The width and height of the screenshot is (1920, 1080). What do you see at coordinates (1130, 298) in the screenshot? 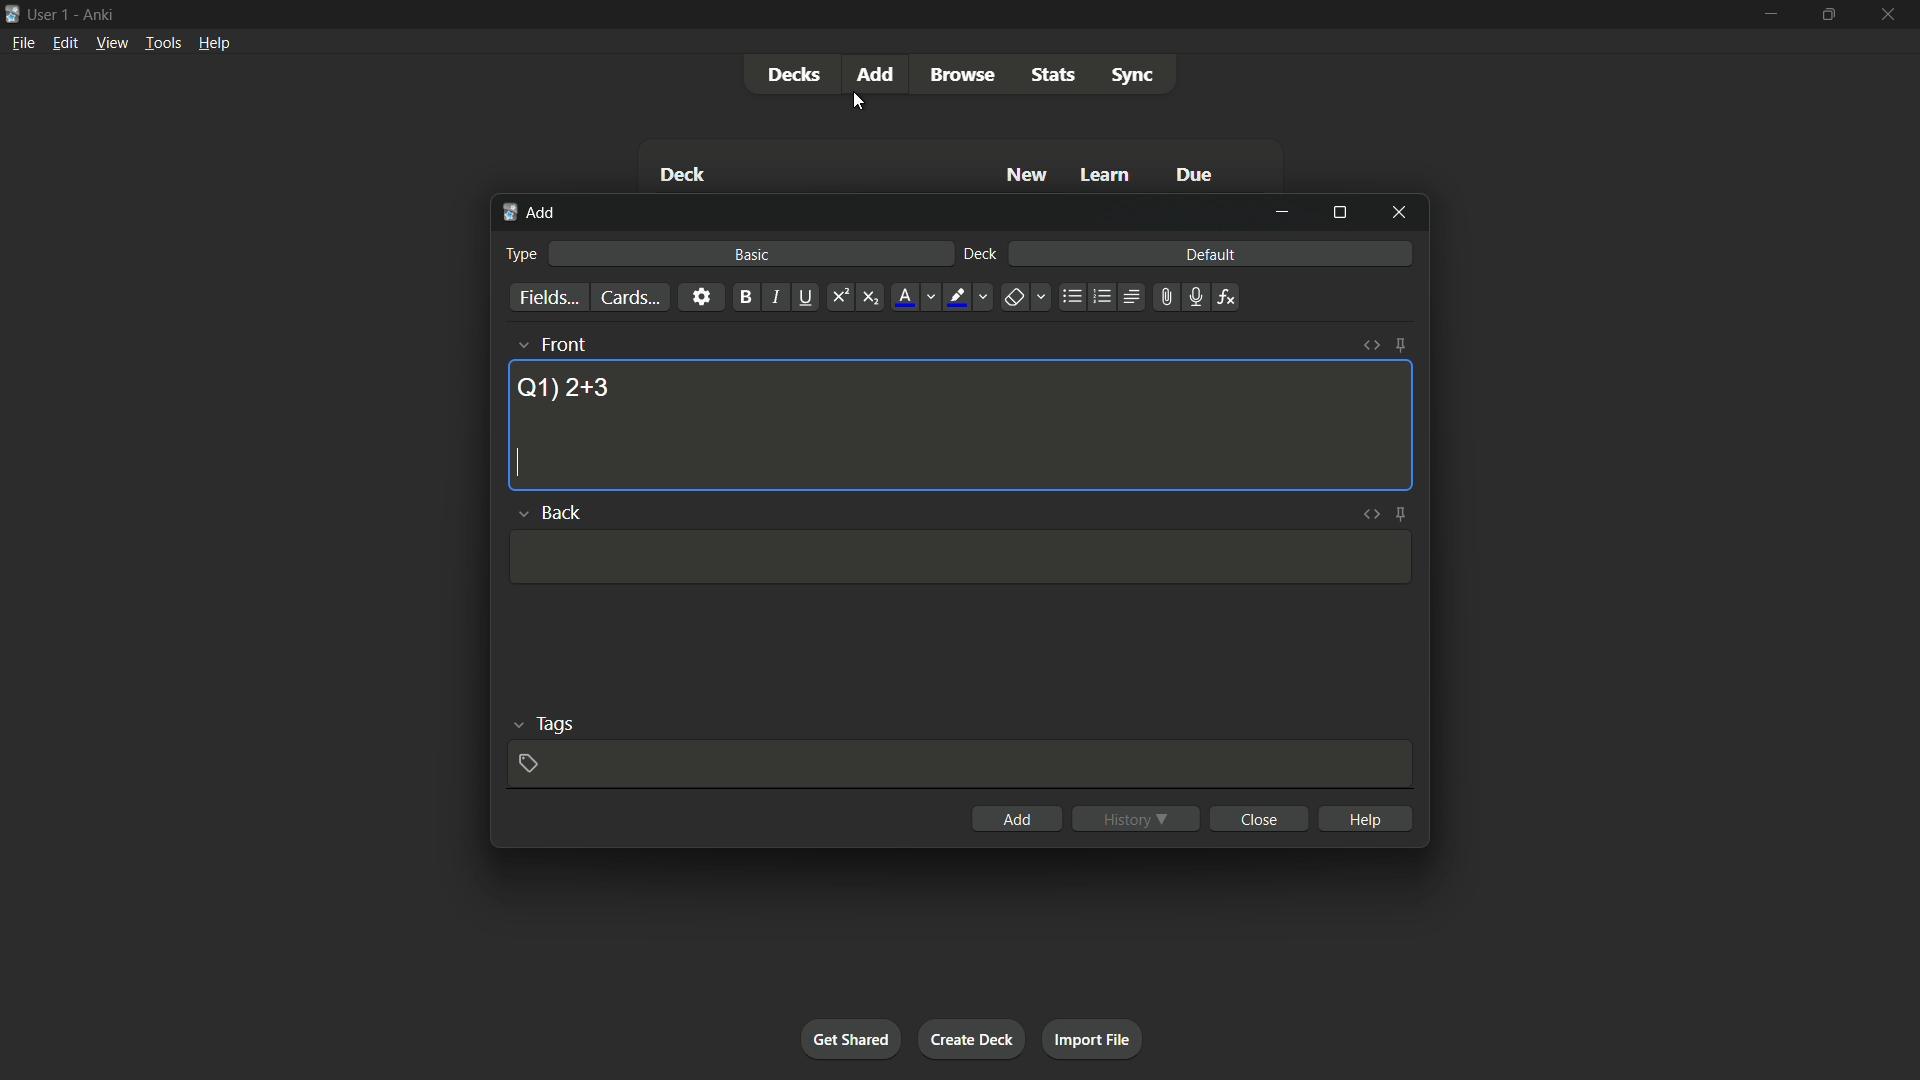
I see `alignment` at bounding box center [1130, 298].